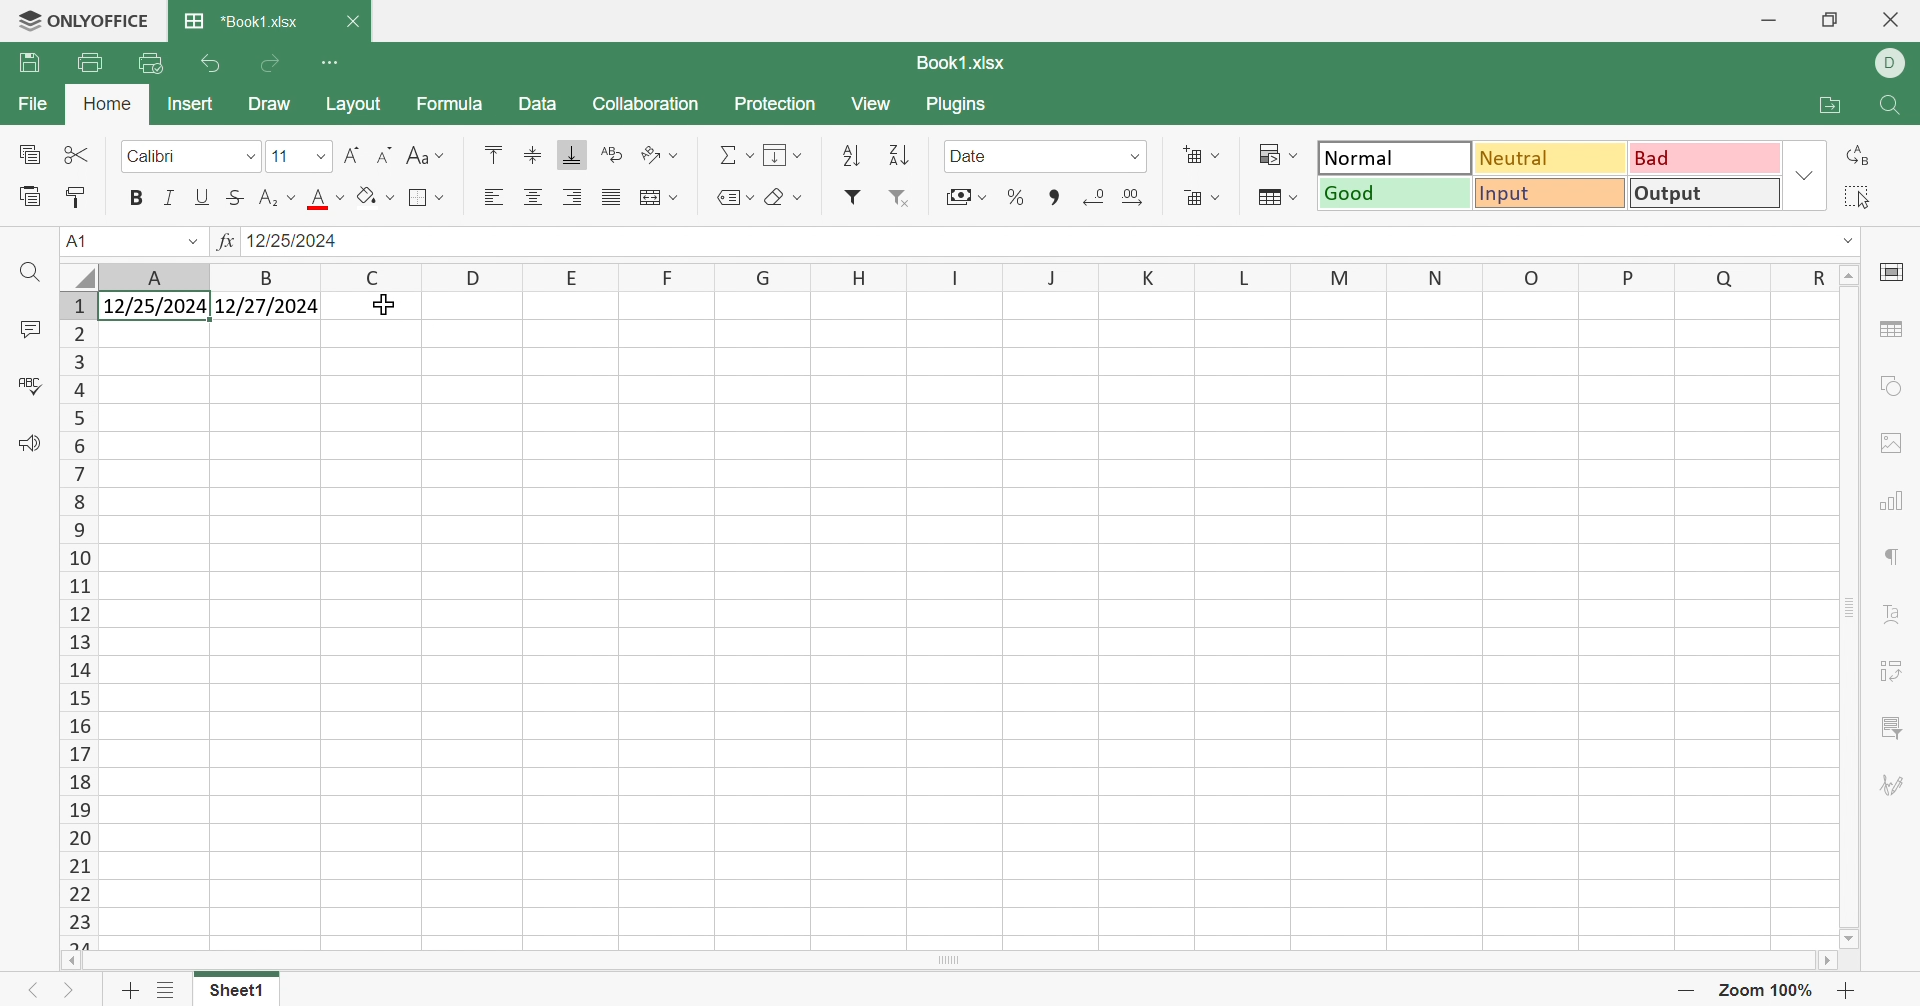 Image resolution: width=1920 pixels, height=1006 pixels. What do you see at coordinates (32, 200) in the screenshot?
I see `Paste` at bounding box center [32, 200].